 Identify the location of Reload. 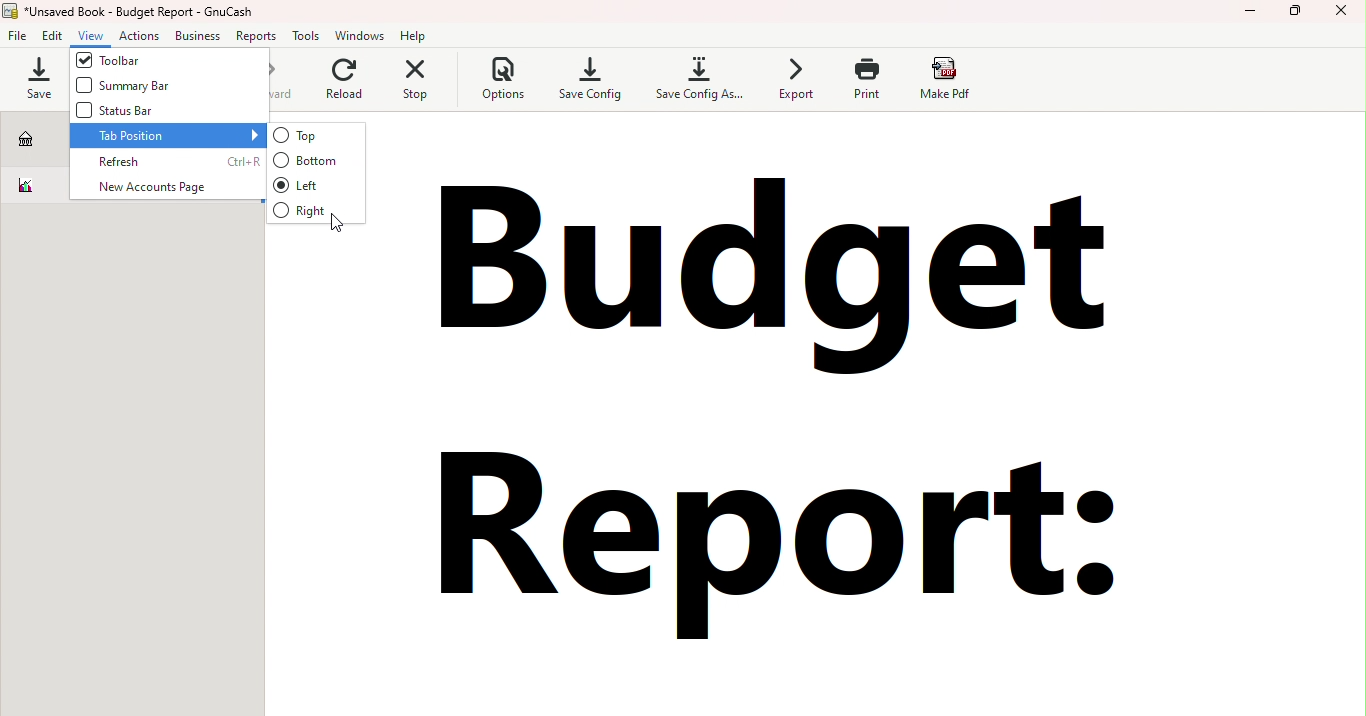
(352, 87).